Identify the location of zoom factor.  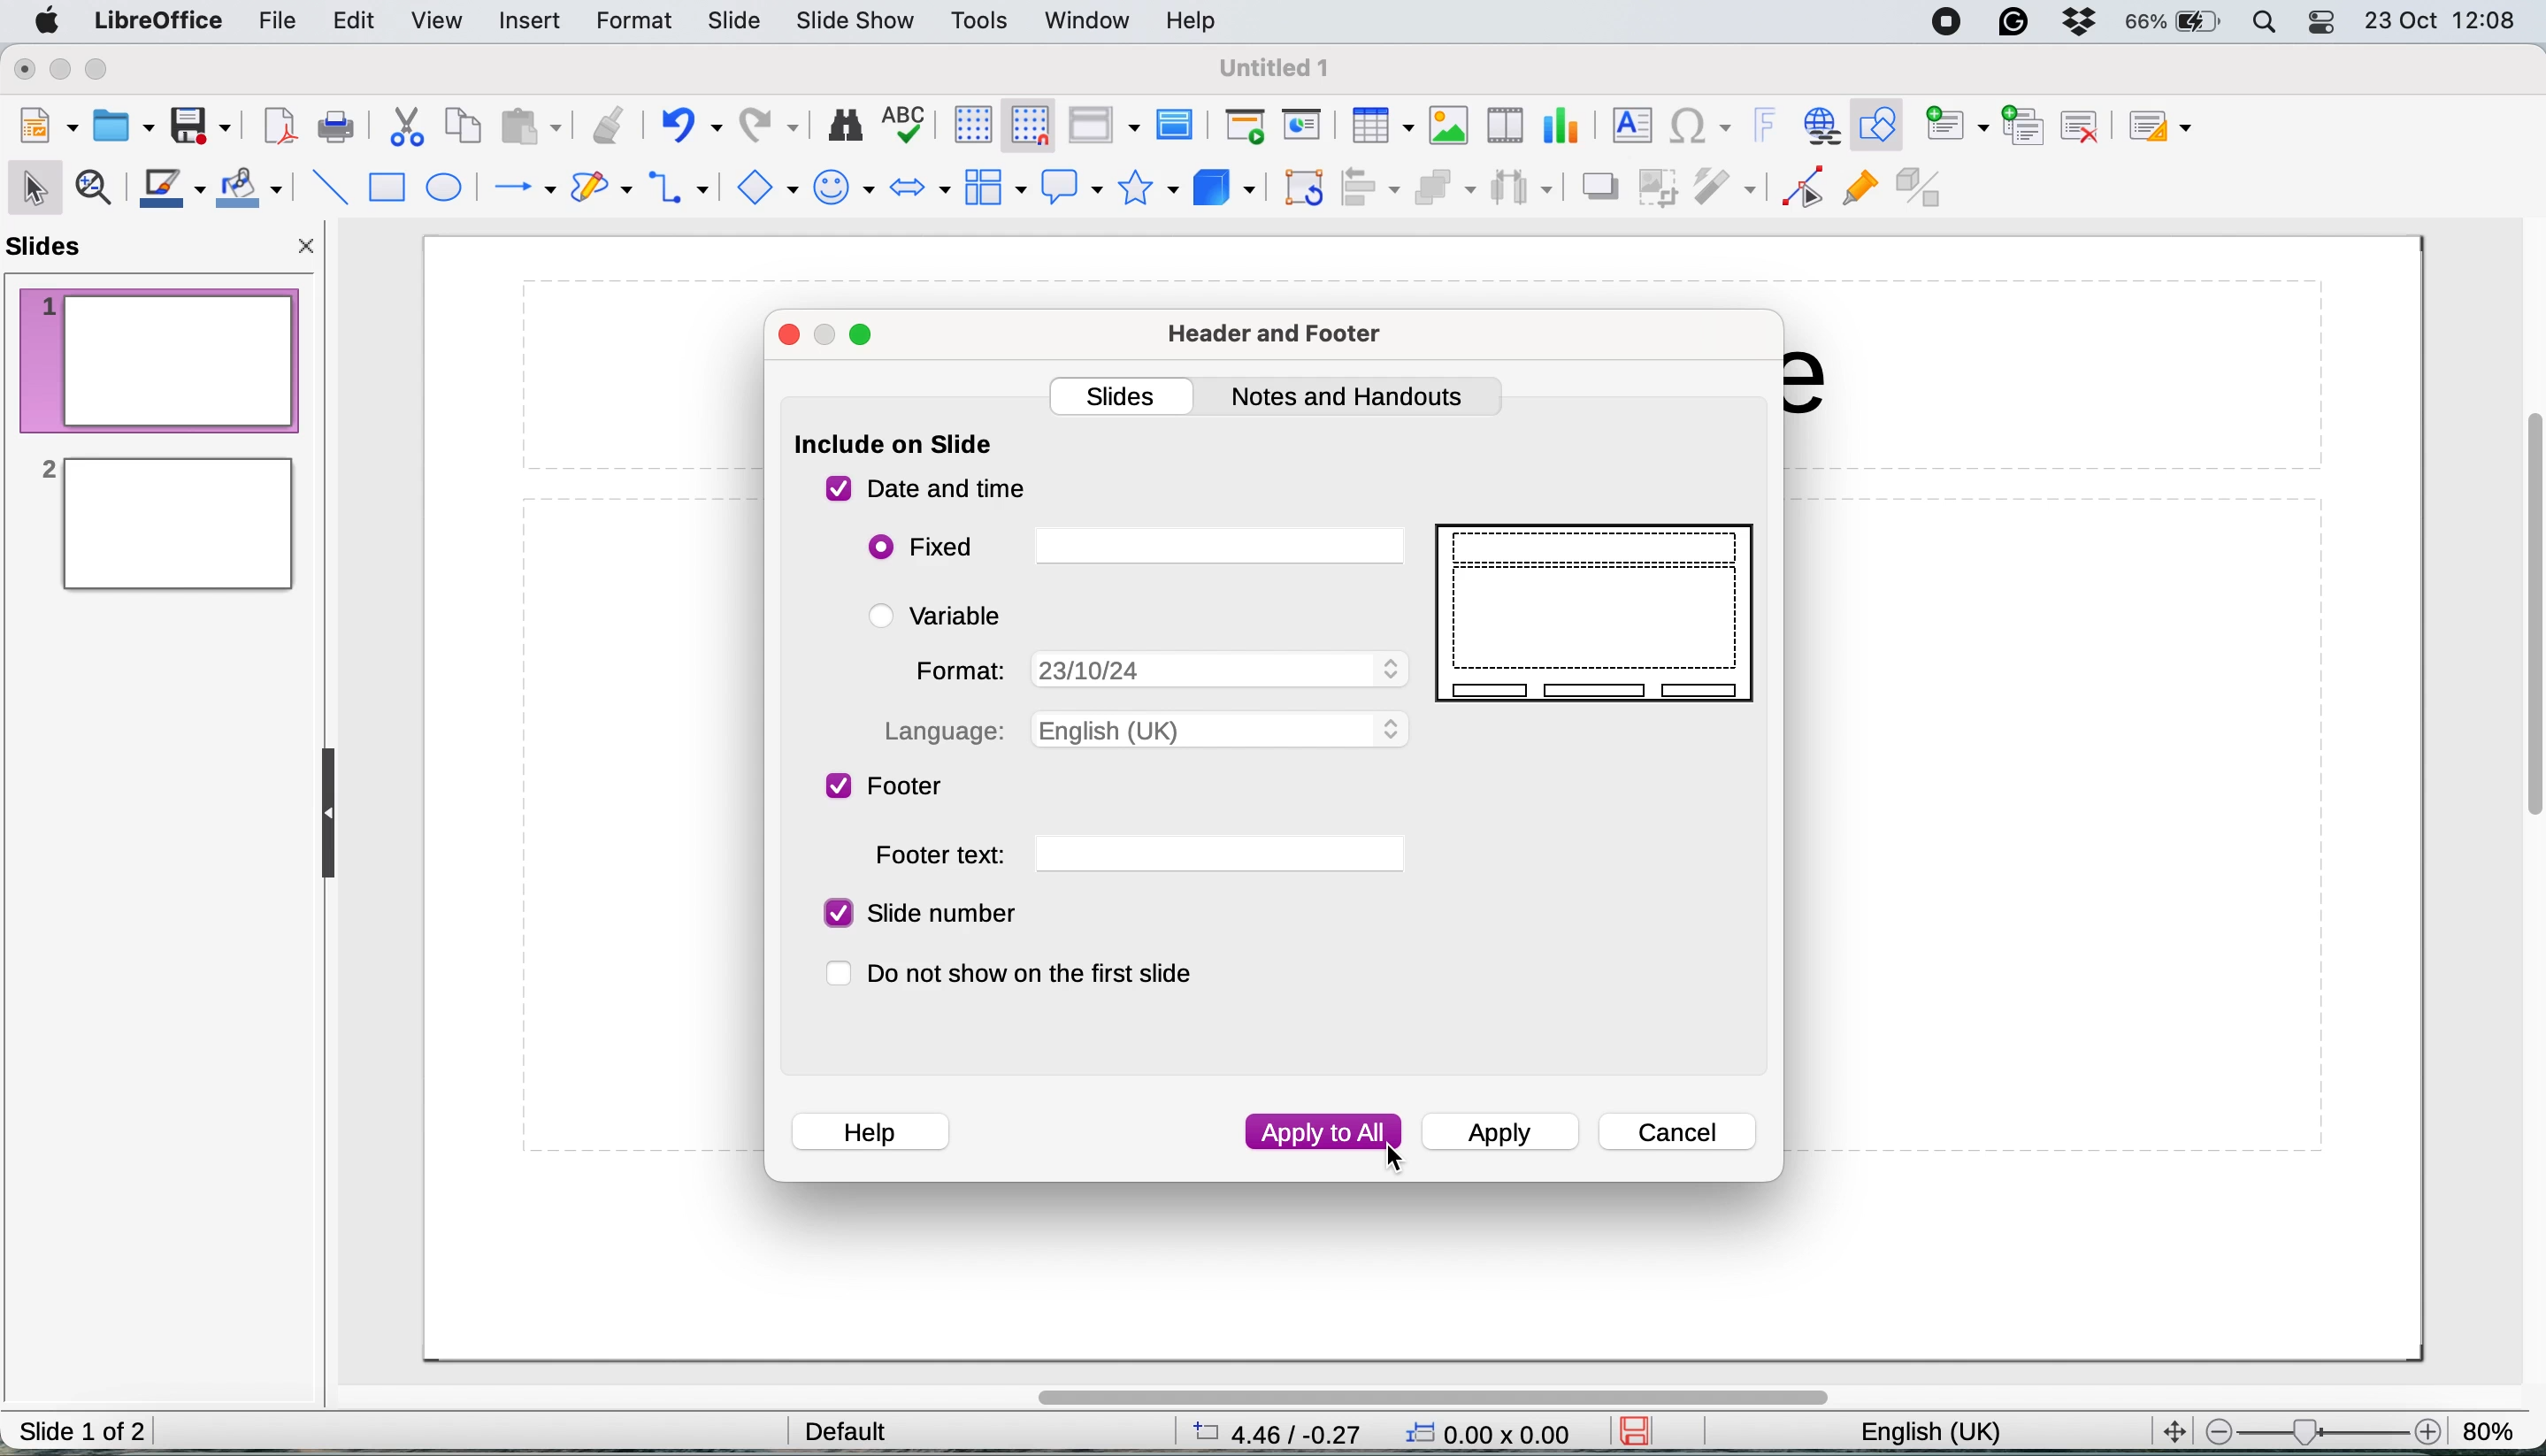
(2321, 1431).